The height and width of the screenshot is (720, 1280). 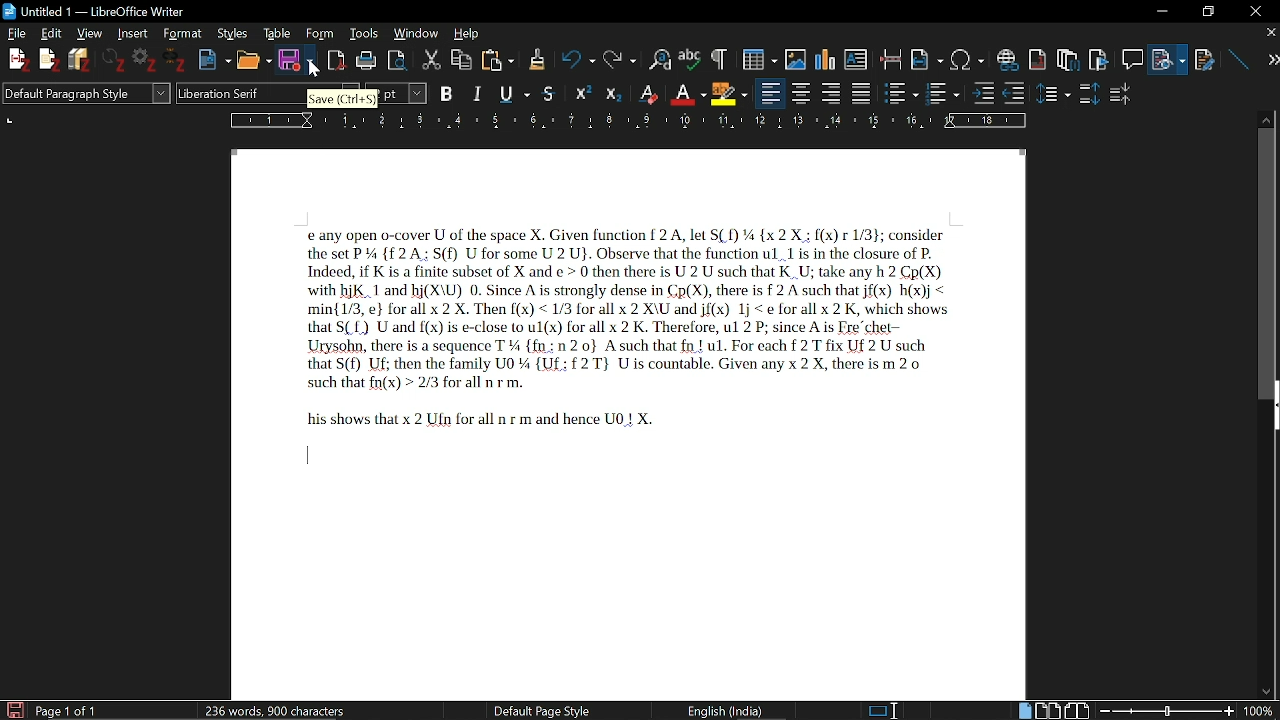 What do you see at coordinates (231, 34) in the screenshot?
I see `Styles` at bounding box center [231, 34].